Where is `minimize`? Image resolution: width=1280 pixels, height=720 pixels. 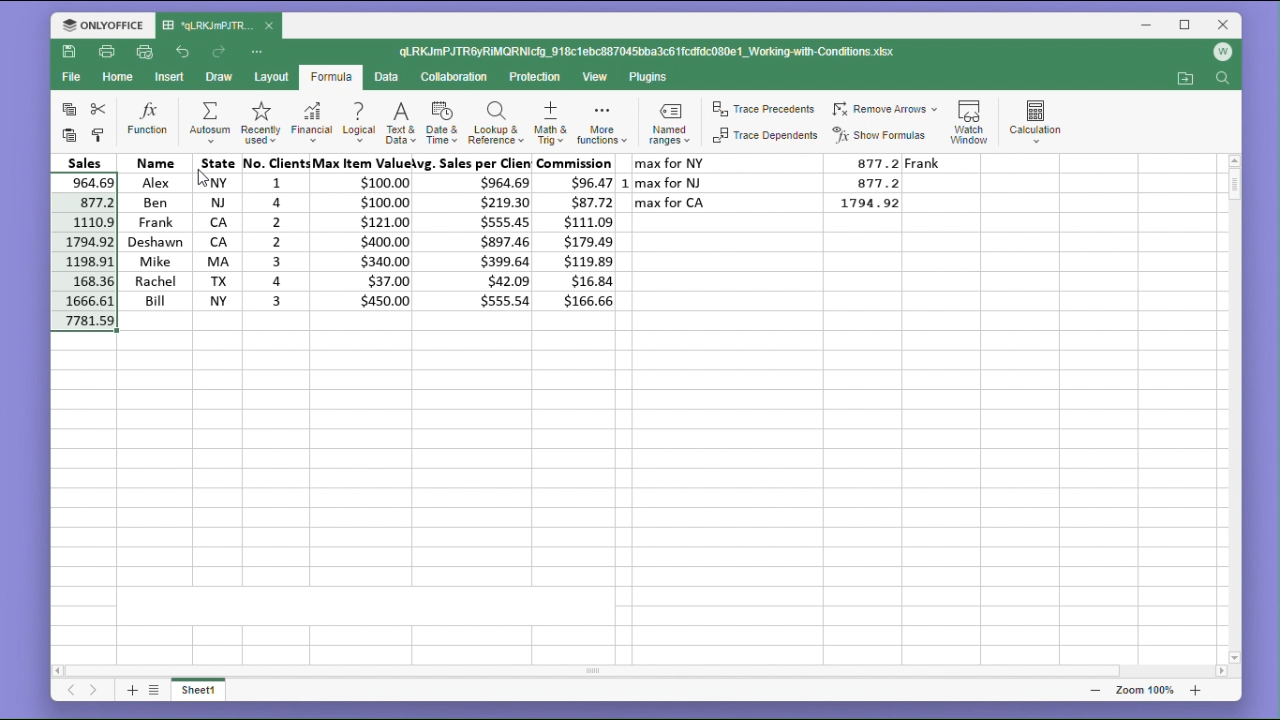 minimize is located at coordinates (1149, 27).